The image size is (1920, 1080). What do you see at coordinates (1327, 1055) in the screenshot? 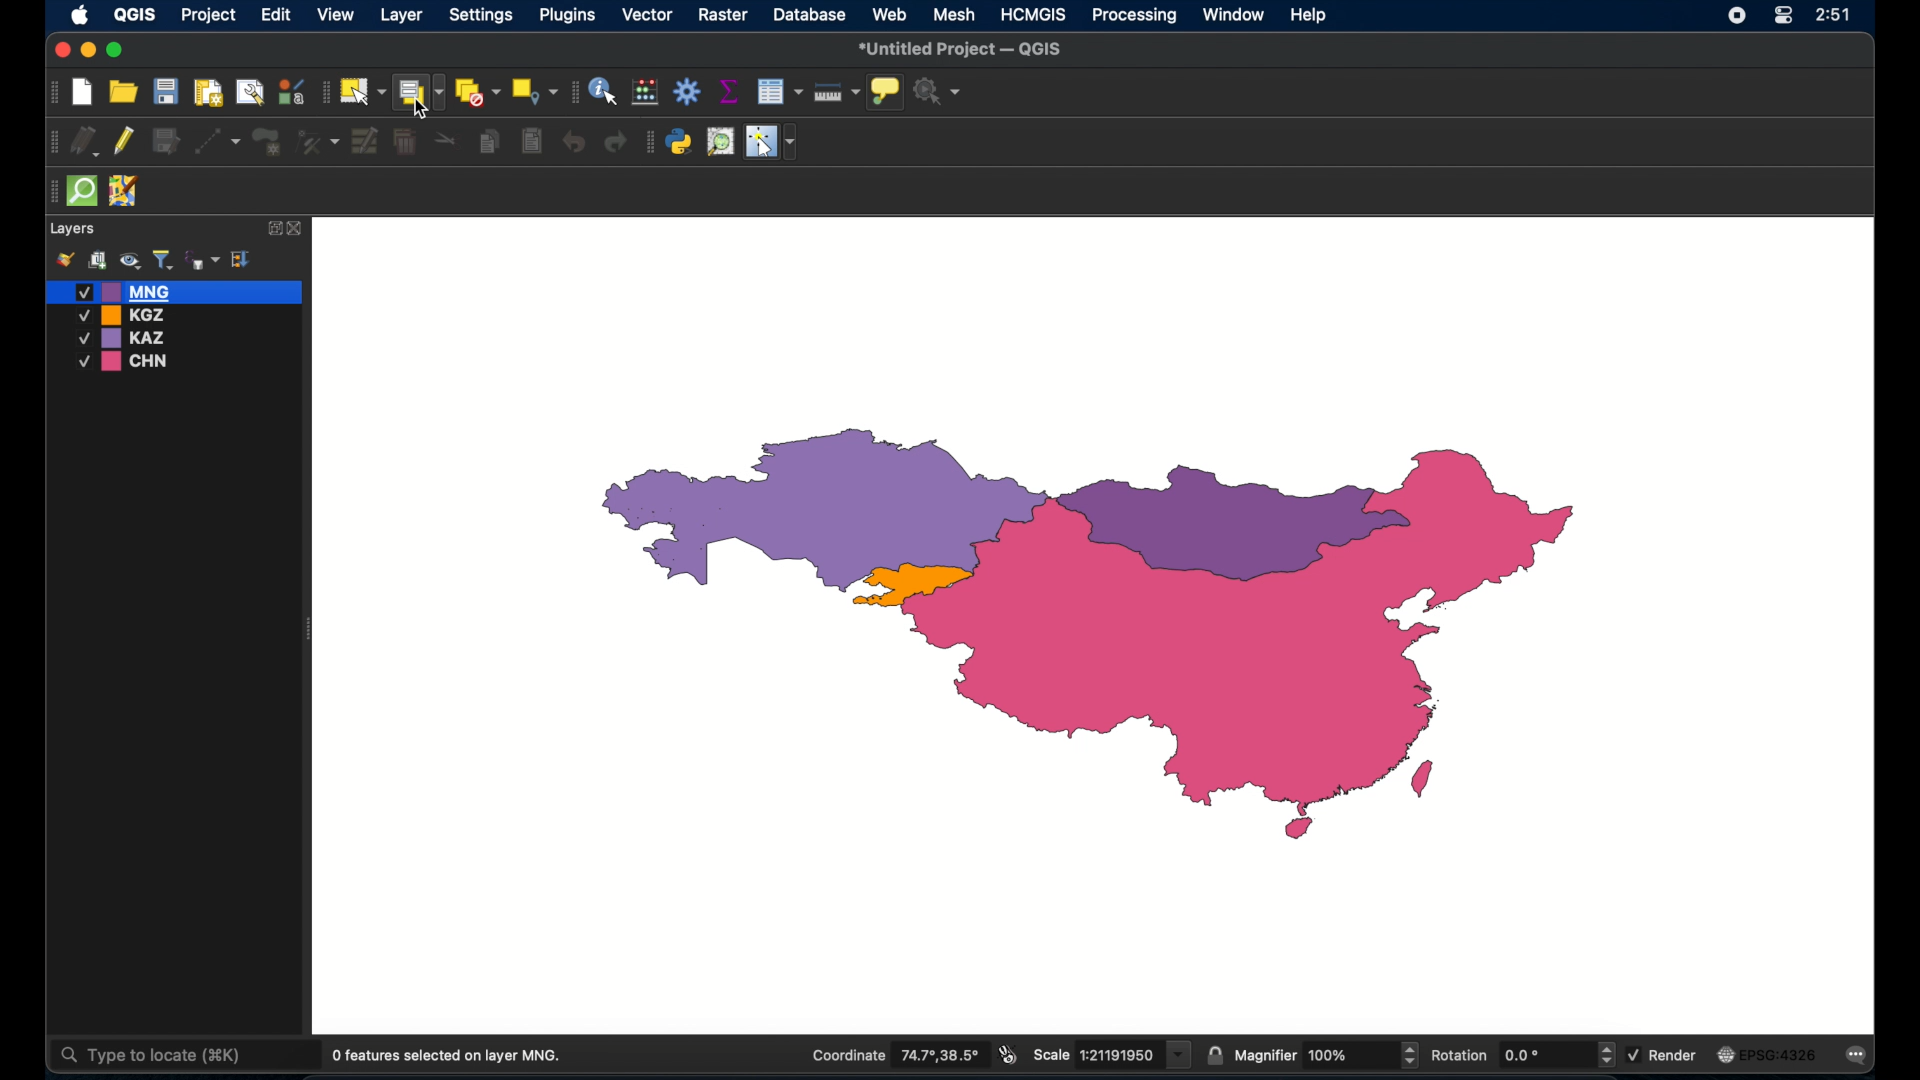
I see `magnifier 100%` at bounding box center [1327, 1055].